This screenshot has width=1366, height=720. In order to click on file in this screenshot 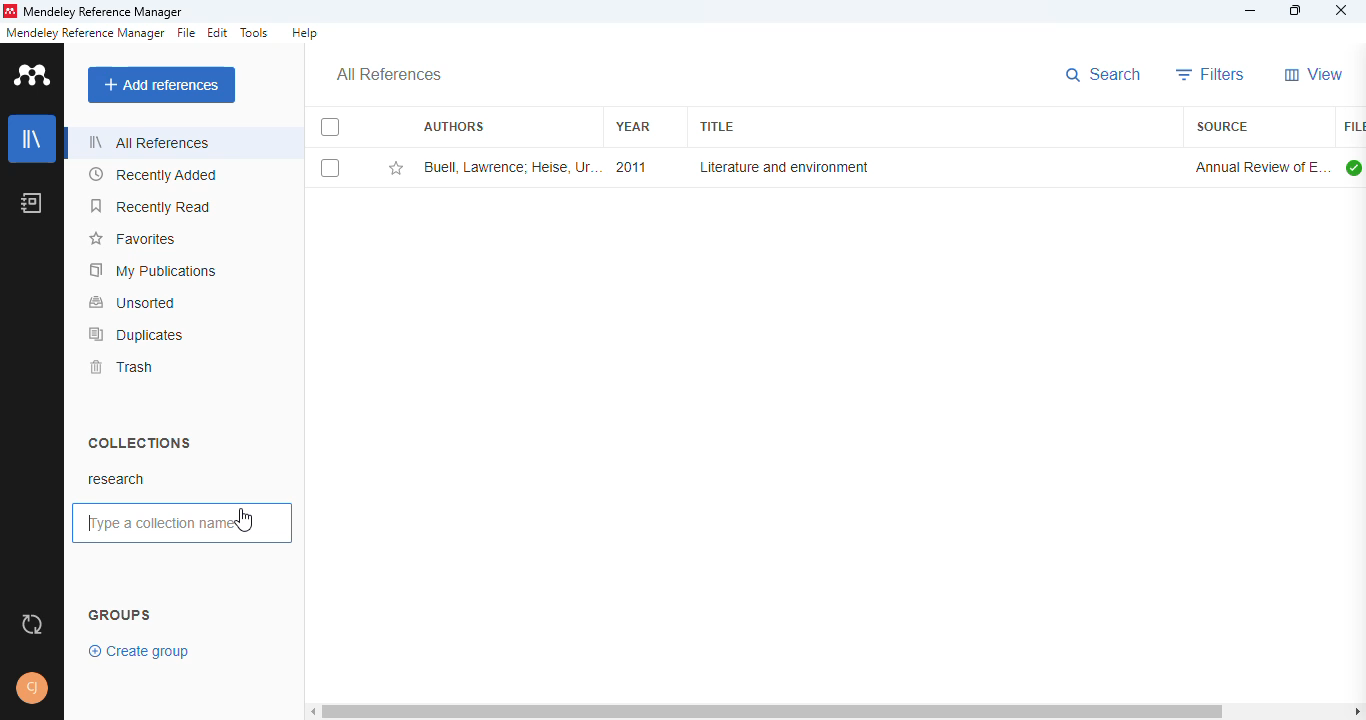, I will do `click(185, 33)`.